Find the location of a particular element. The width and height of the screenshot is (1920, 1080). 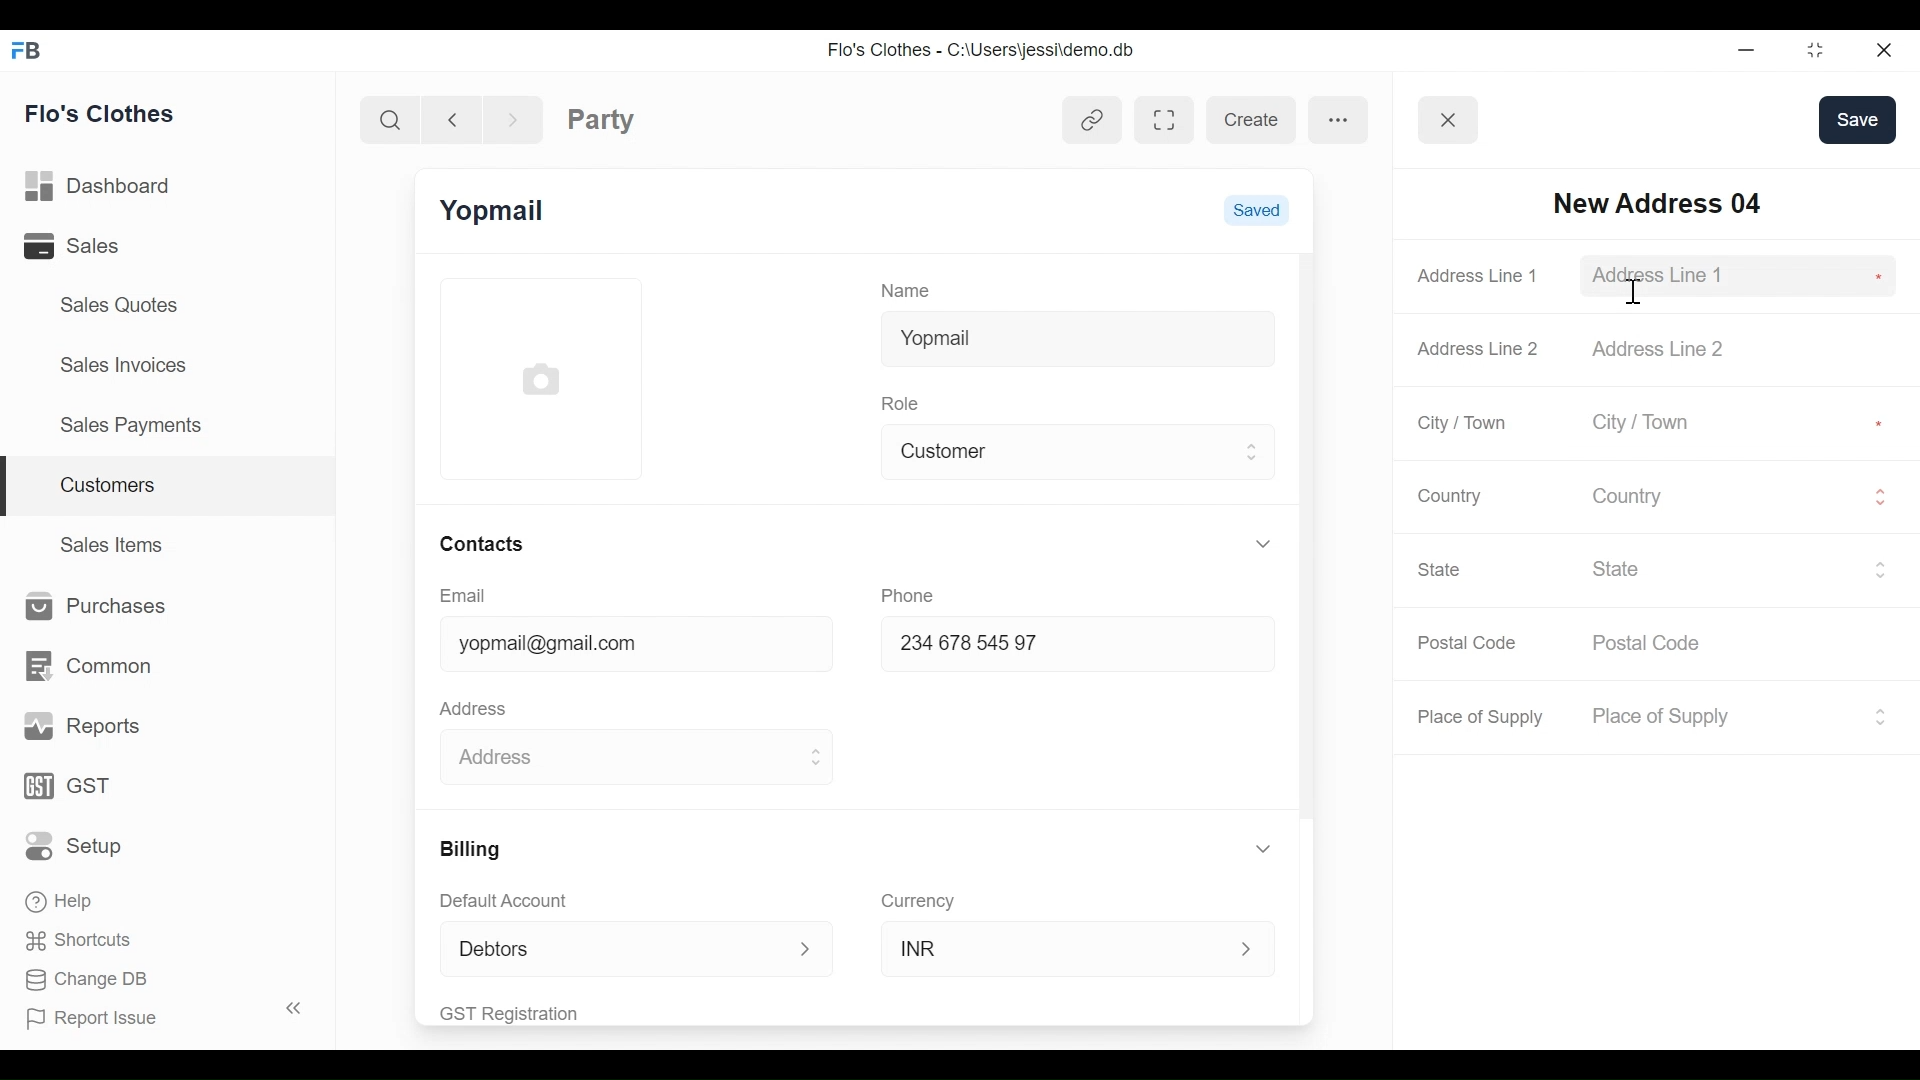

Role is located at coordinates (904, 401).